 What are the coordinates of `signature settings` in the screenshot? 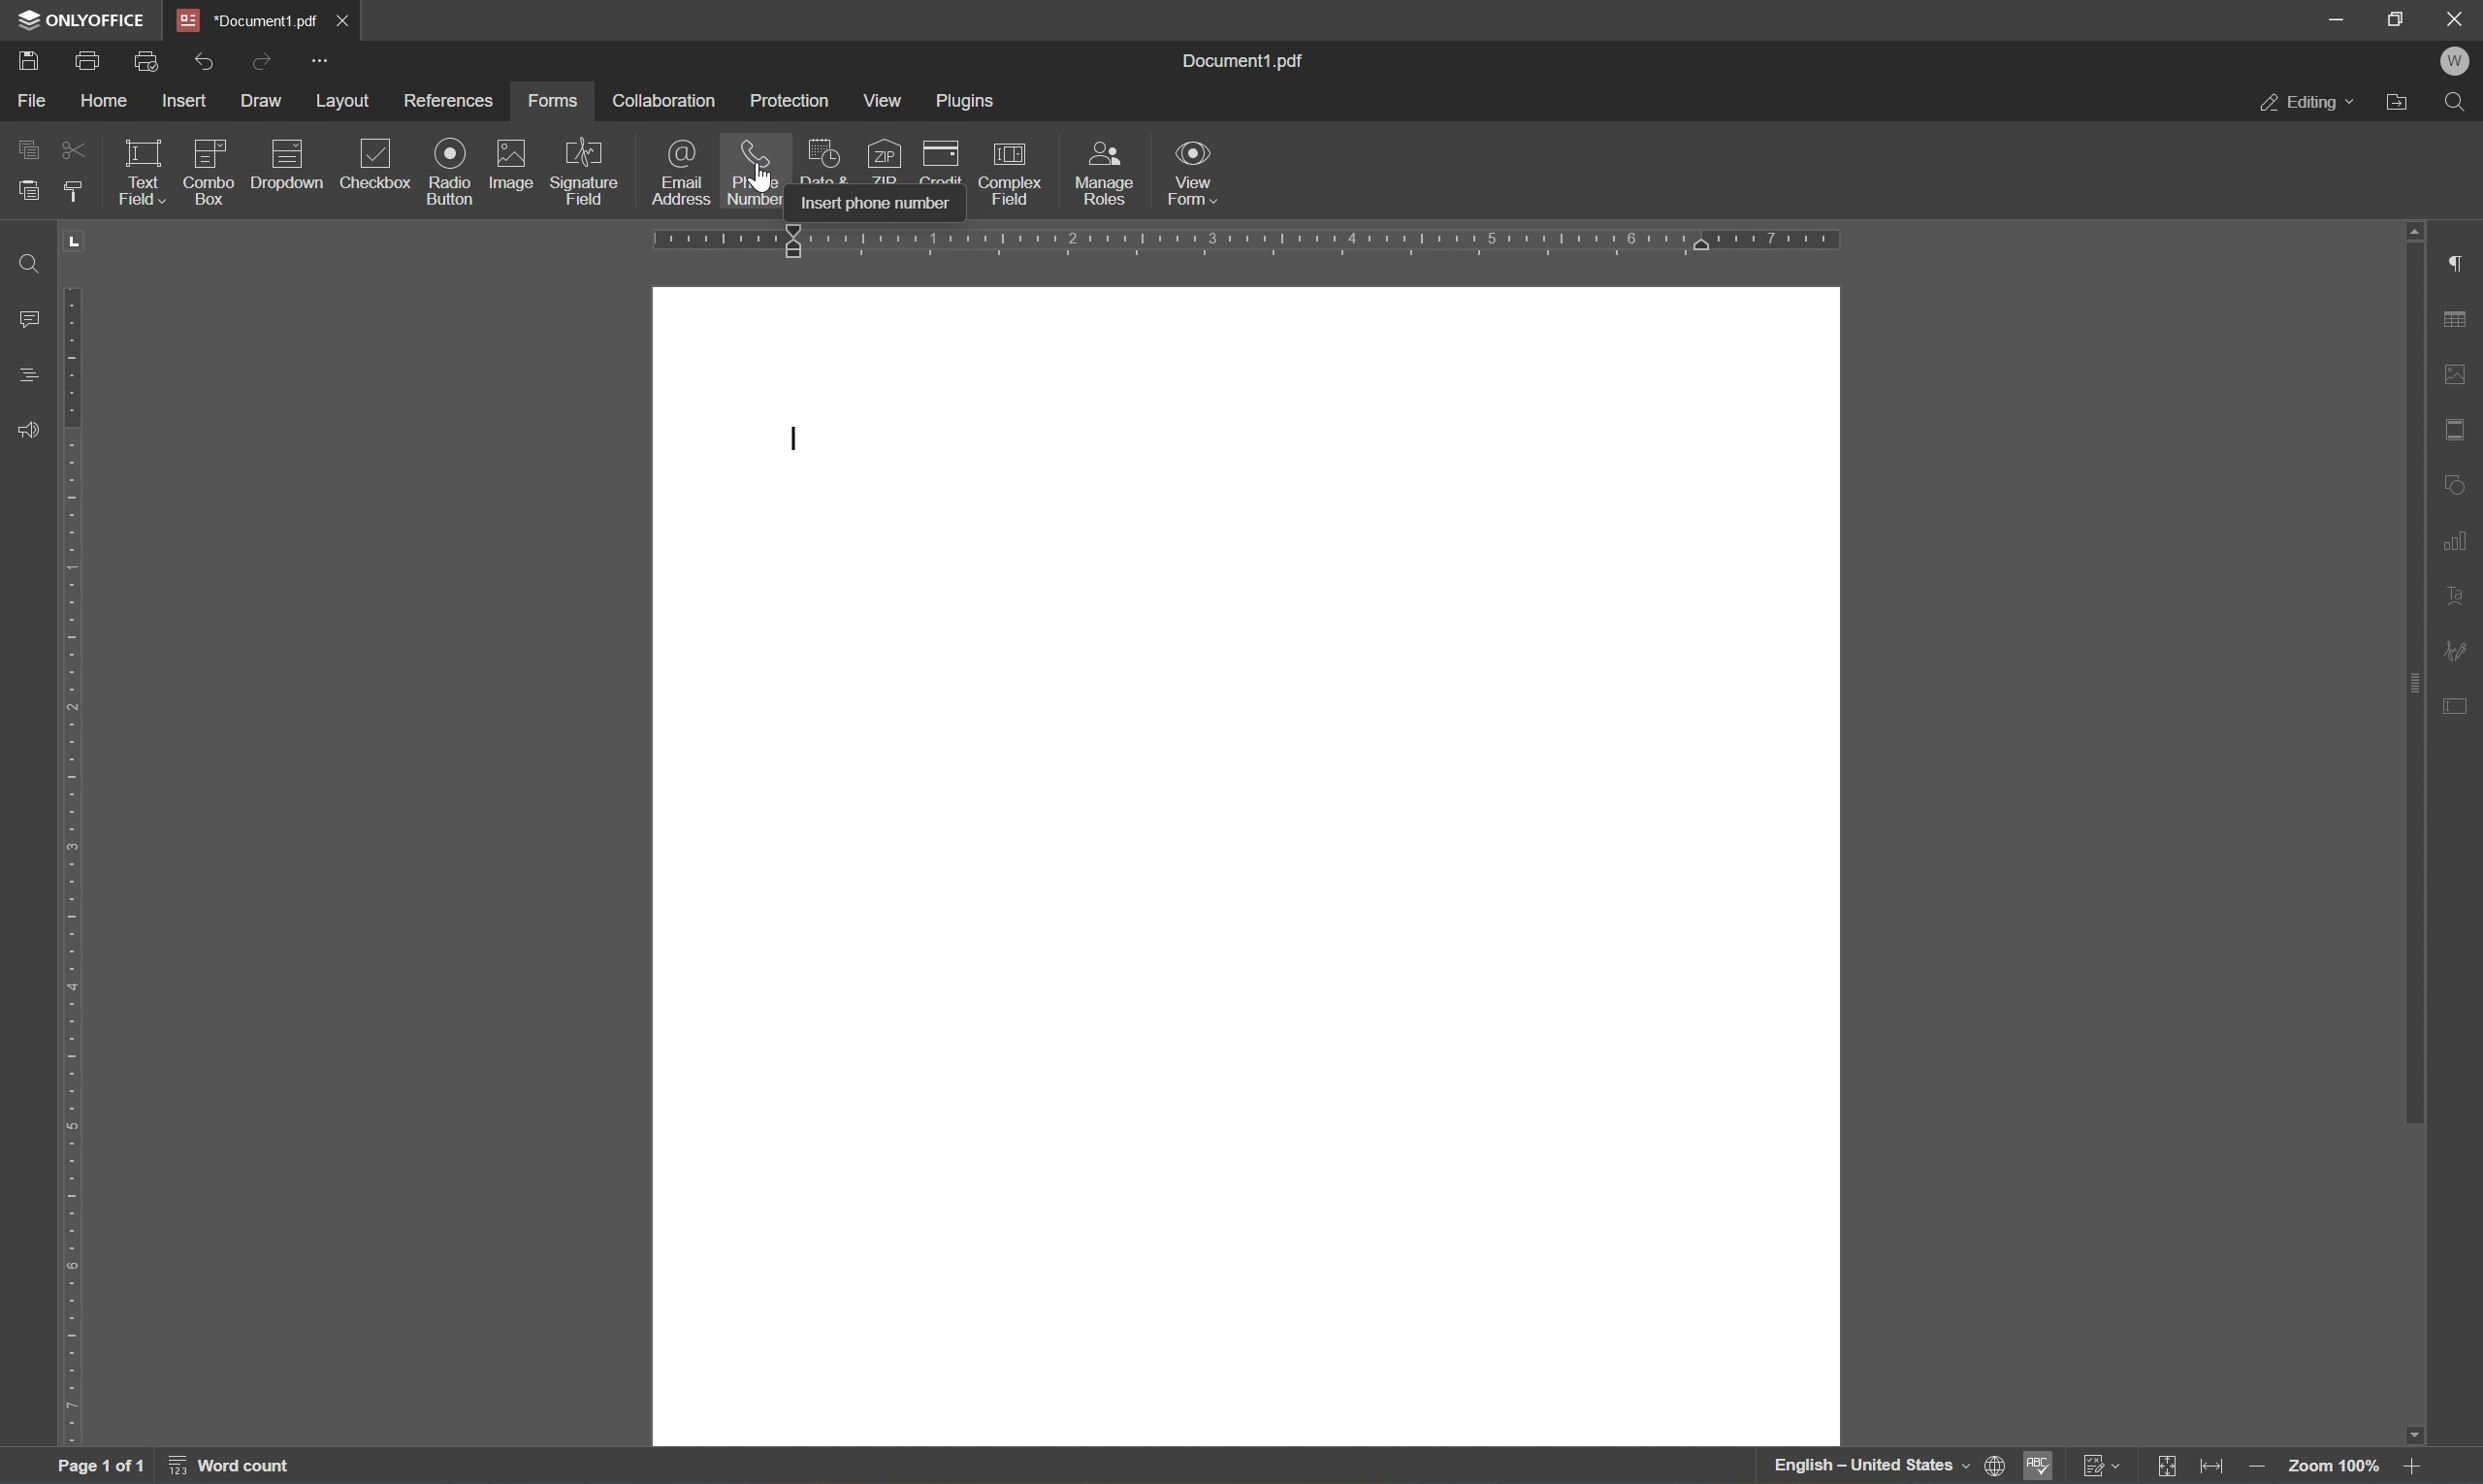 It's located at (2458, 653).